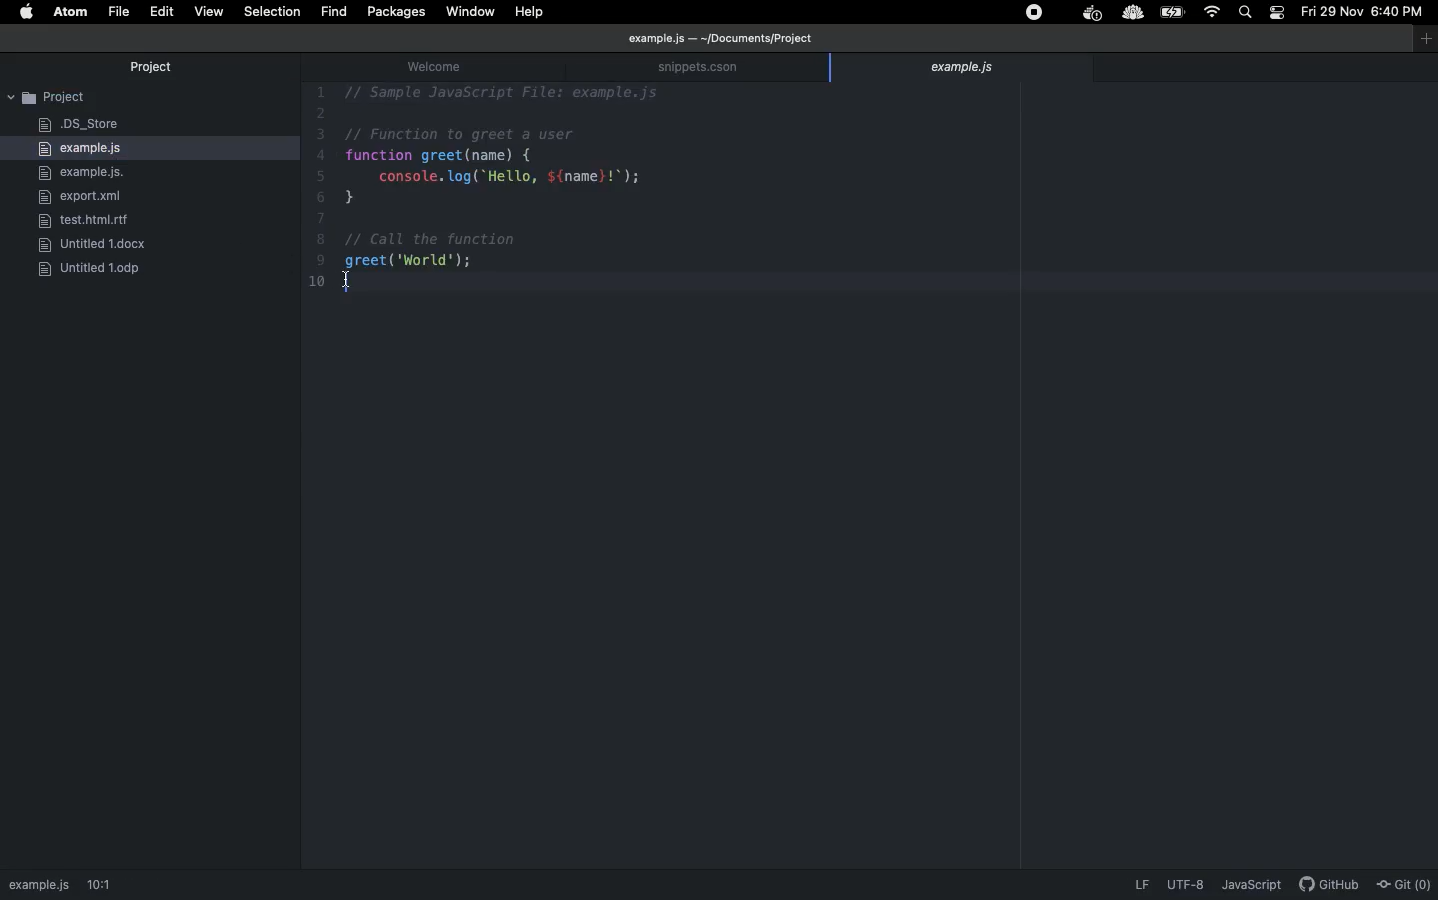 This screenshot has height=900, width=1438. I want to click on File, so click(119, 12).